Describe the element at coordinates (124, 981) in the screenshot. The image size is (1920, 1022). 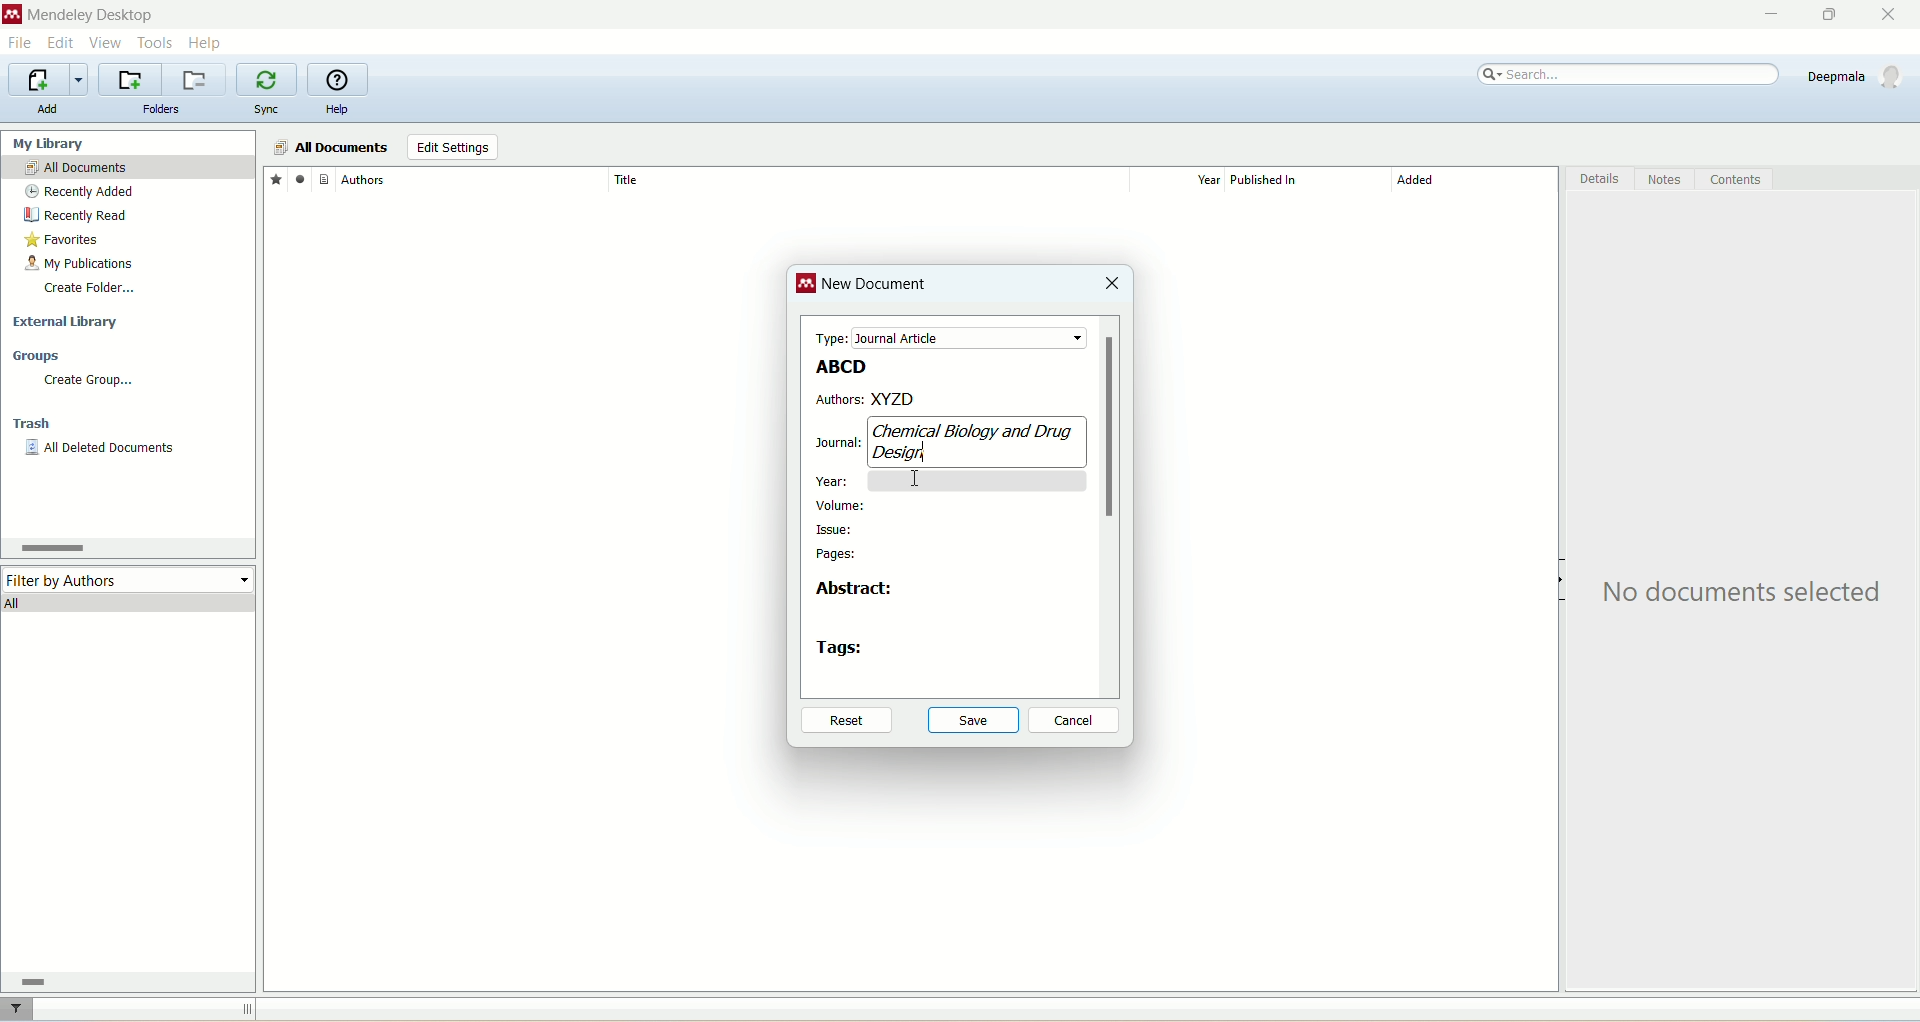
I see `horizontal scroll bar` at that location.